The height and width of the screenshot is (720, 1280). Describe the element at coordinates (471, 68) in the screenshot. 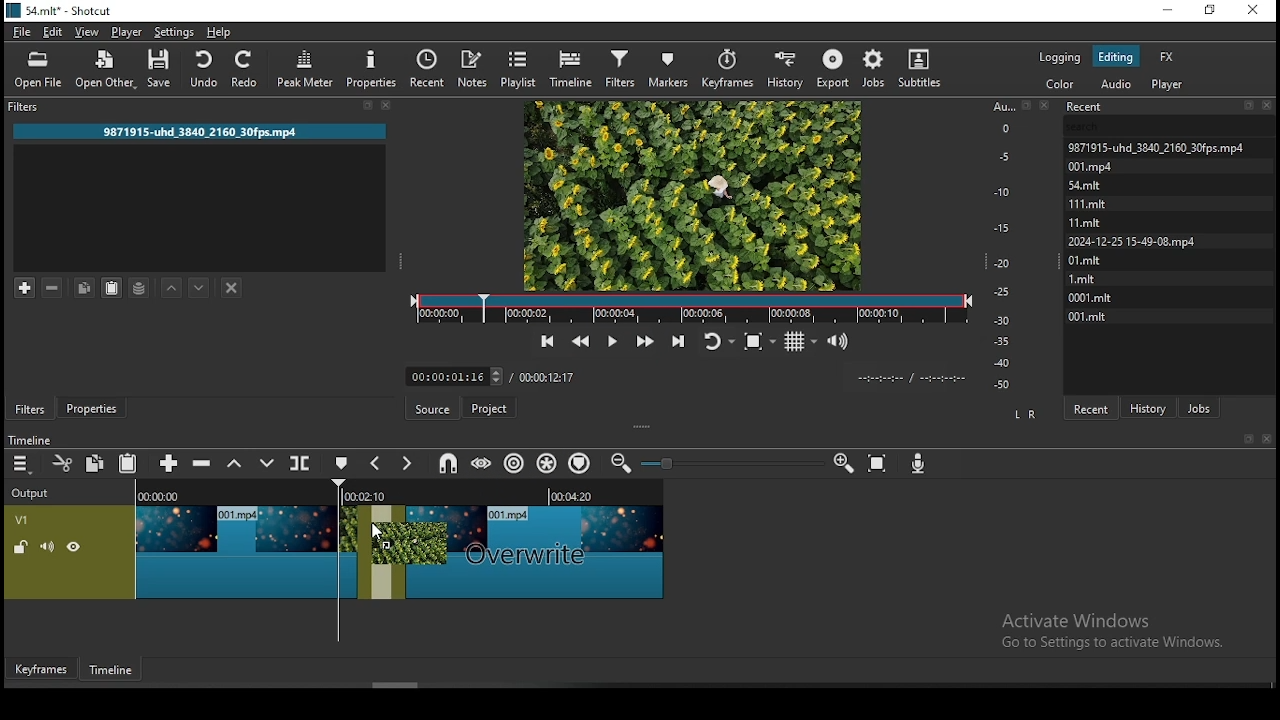

I see `notes` at that location.